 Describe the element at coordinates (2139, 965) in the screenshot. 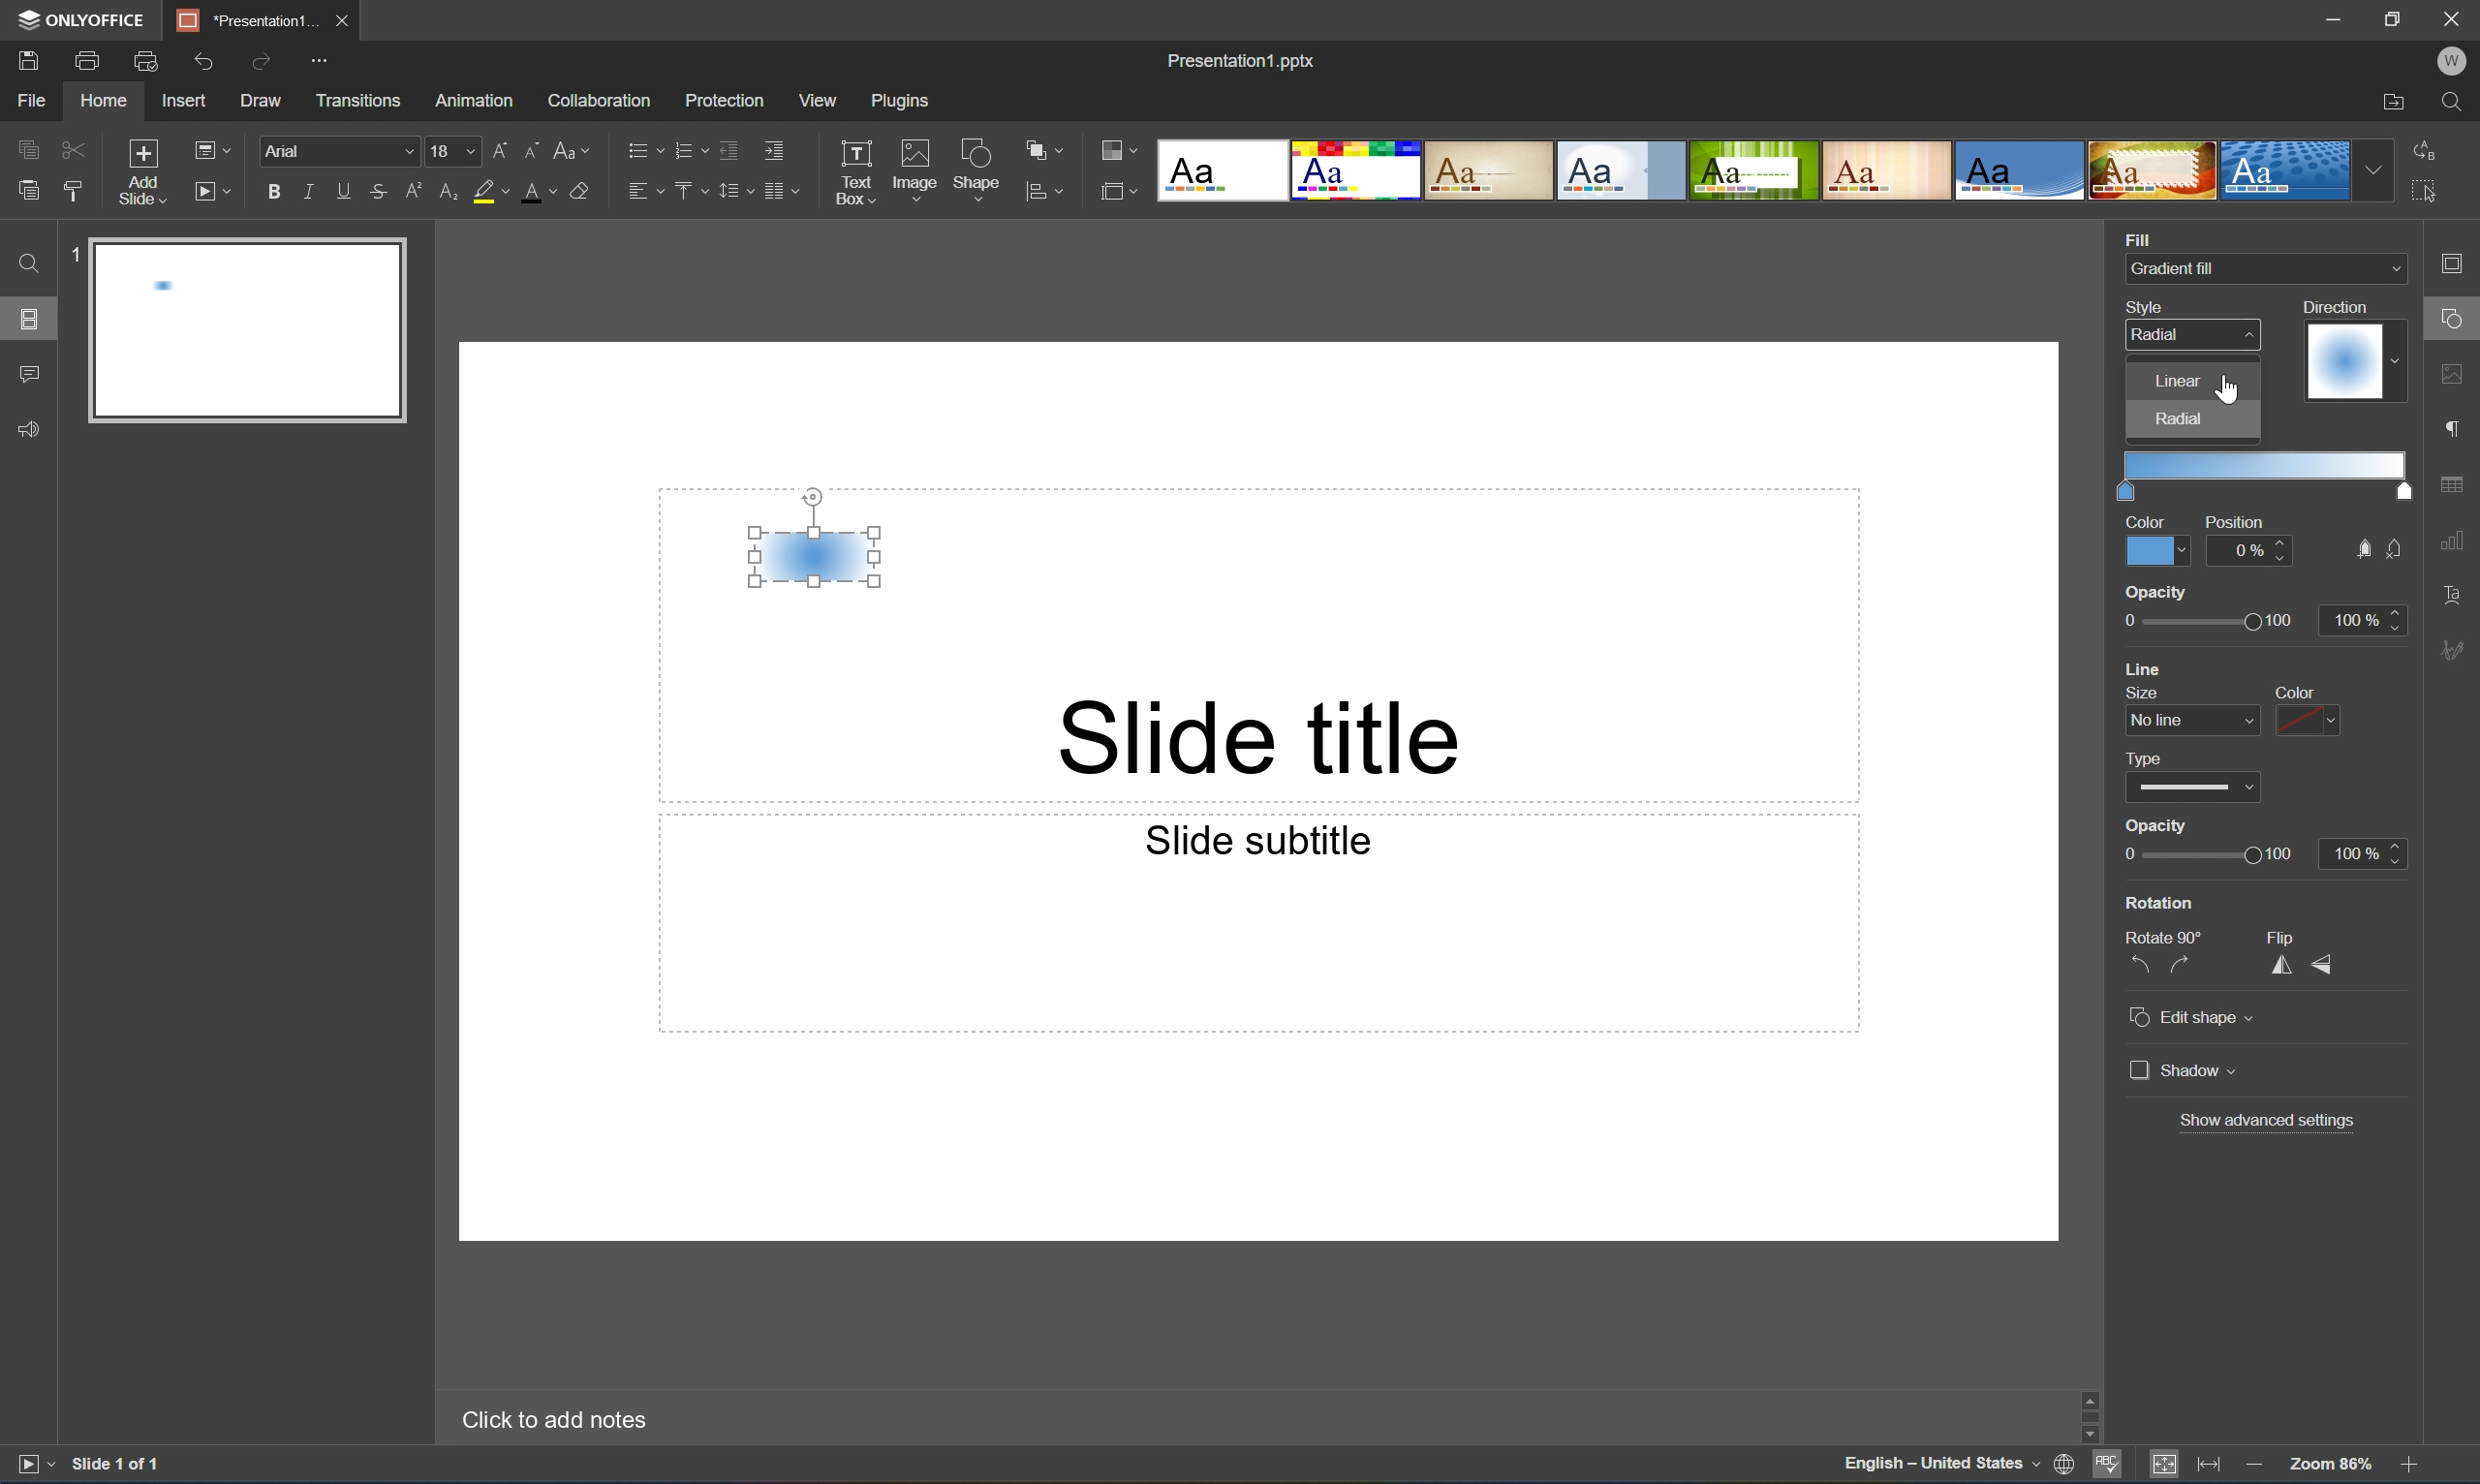

I see `Rotate 90° counterclockwise` at that location.